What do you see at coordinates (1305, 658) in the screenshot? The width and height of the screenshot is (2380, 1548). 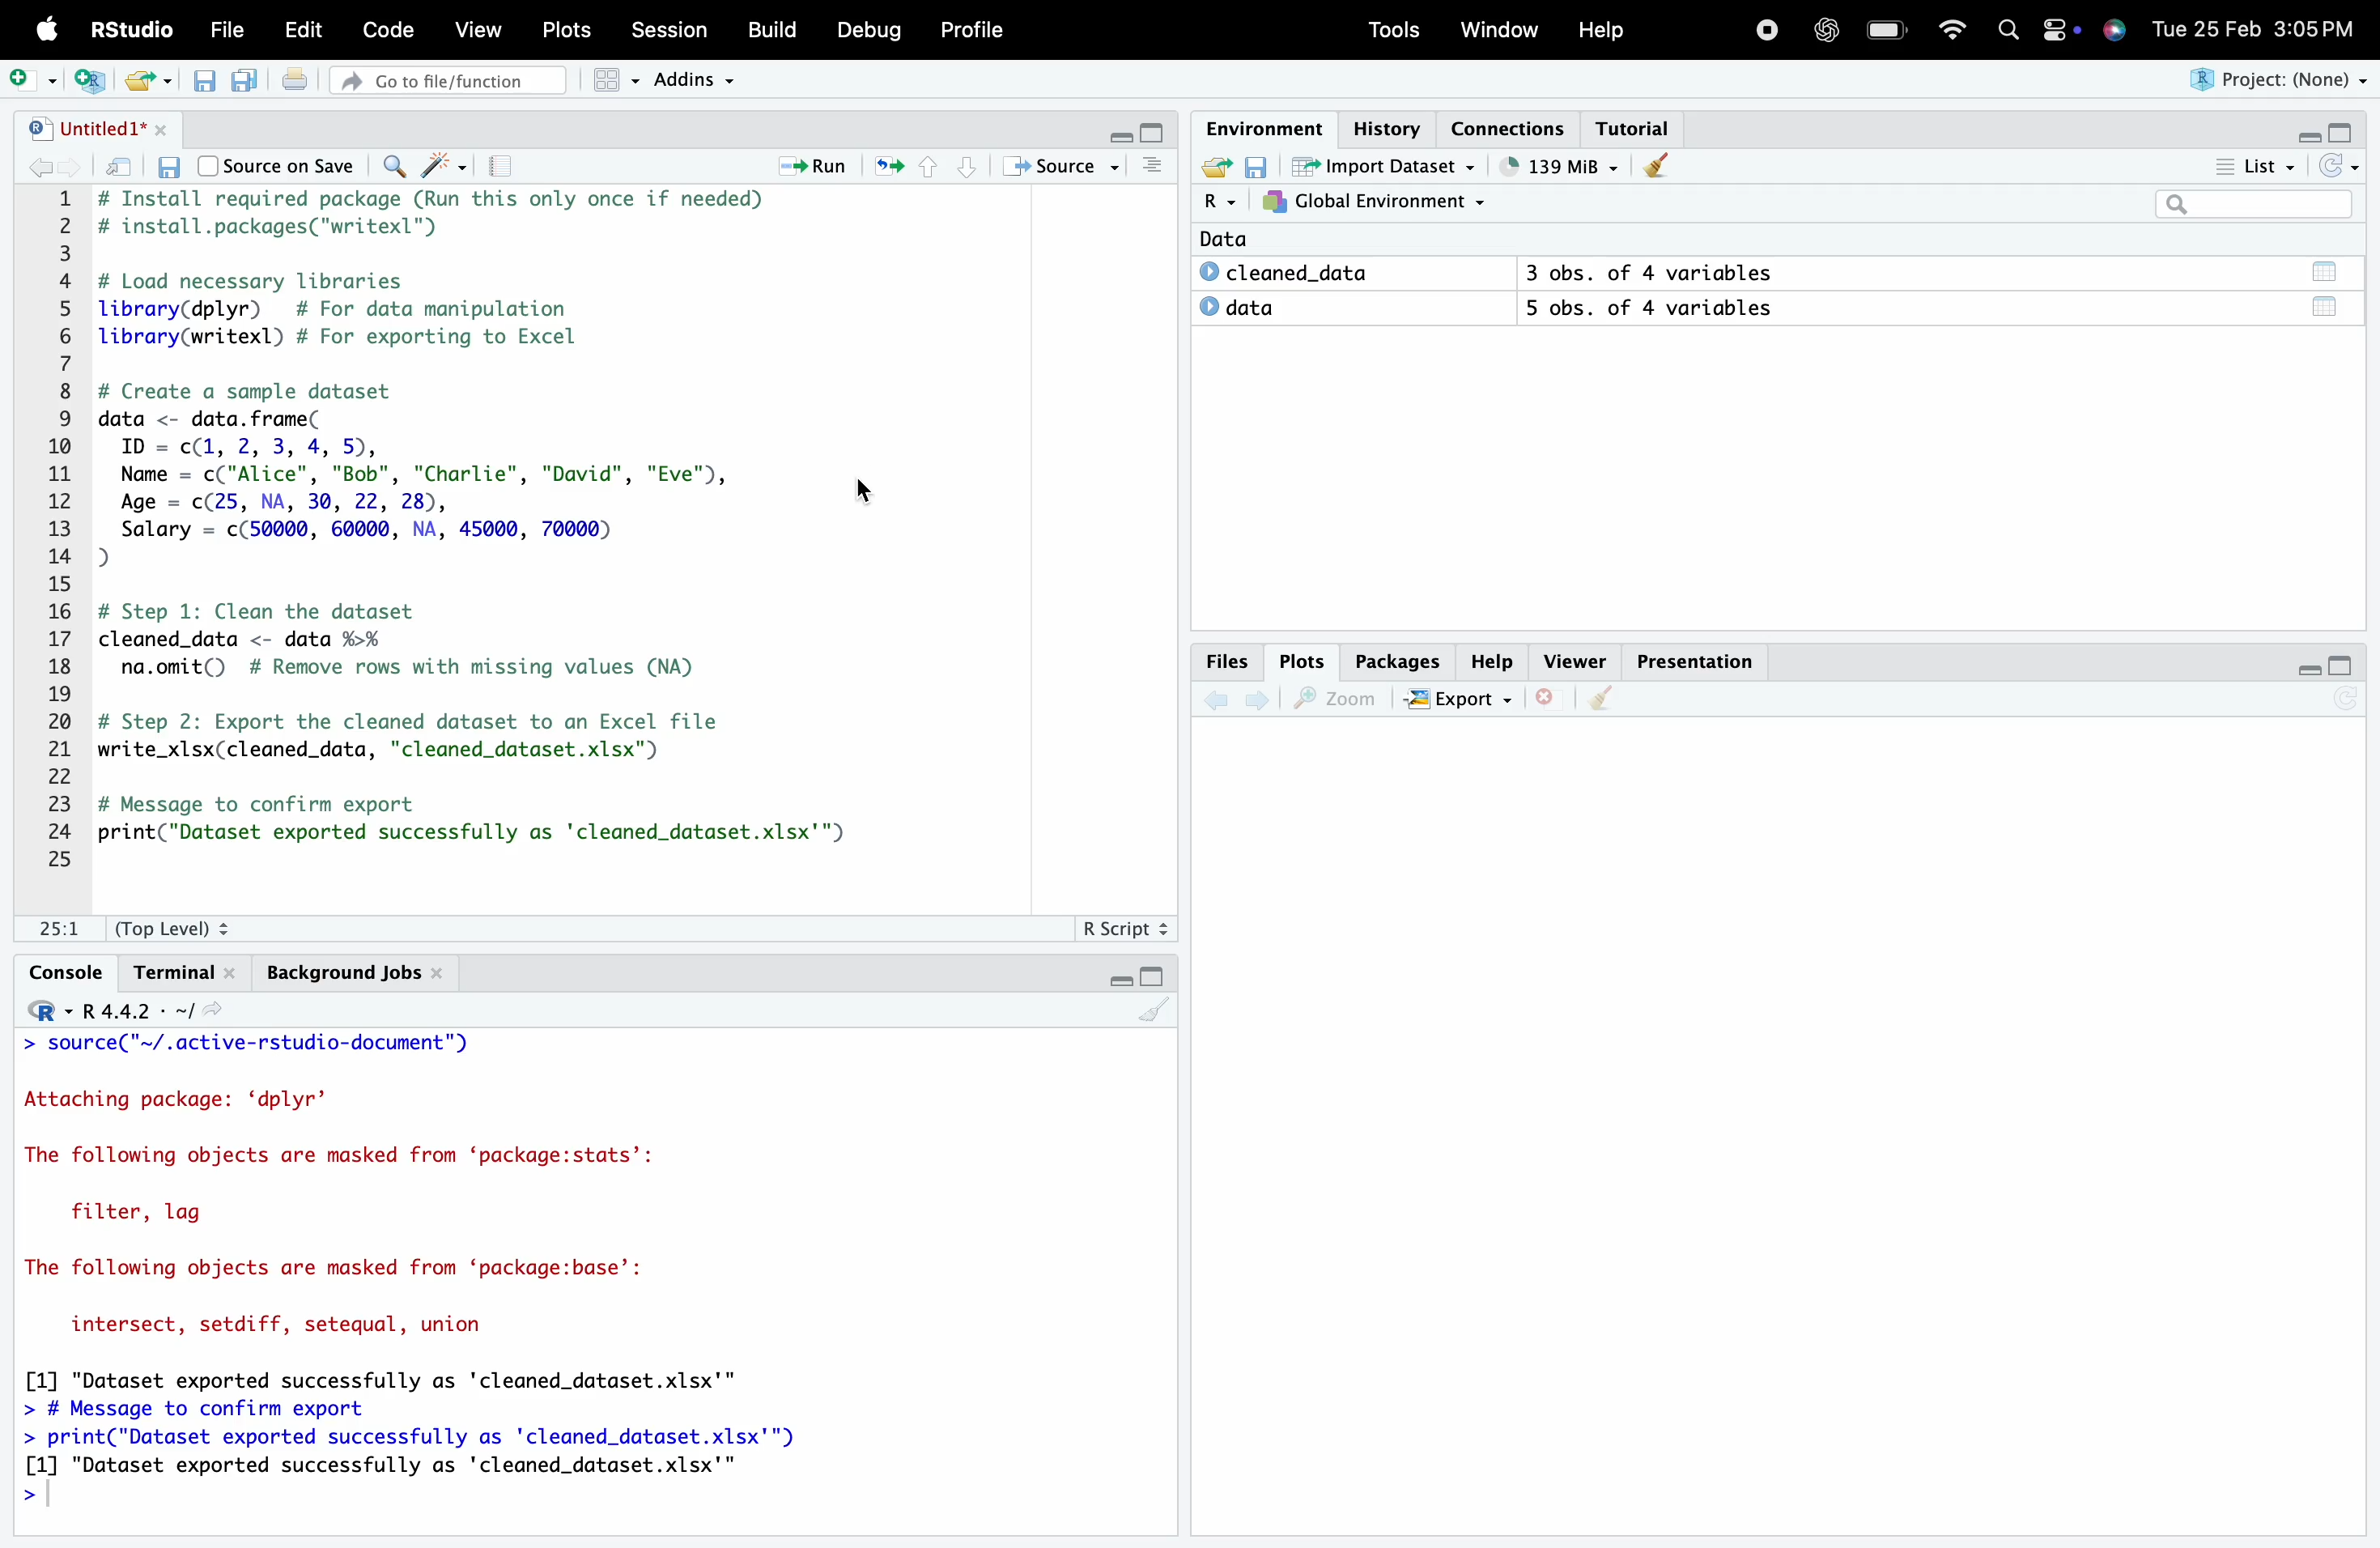 I see `Plots` at bounding box center [1305, 658].